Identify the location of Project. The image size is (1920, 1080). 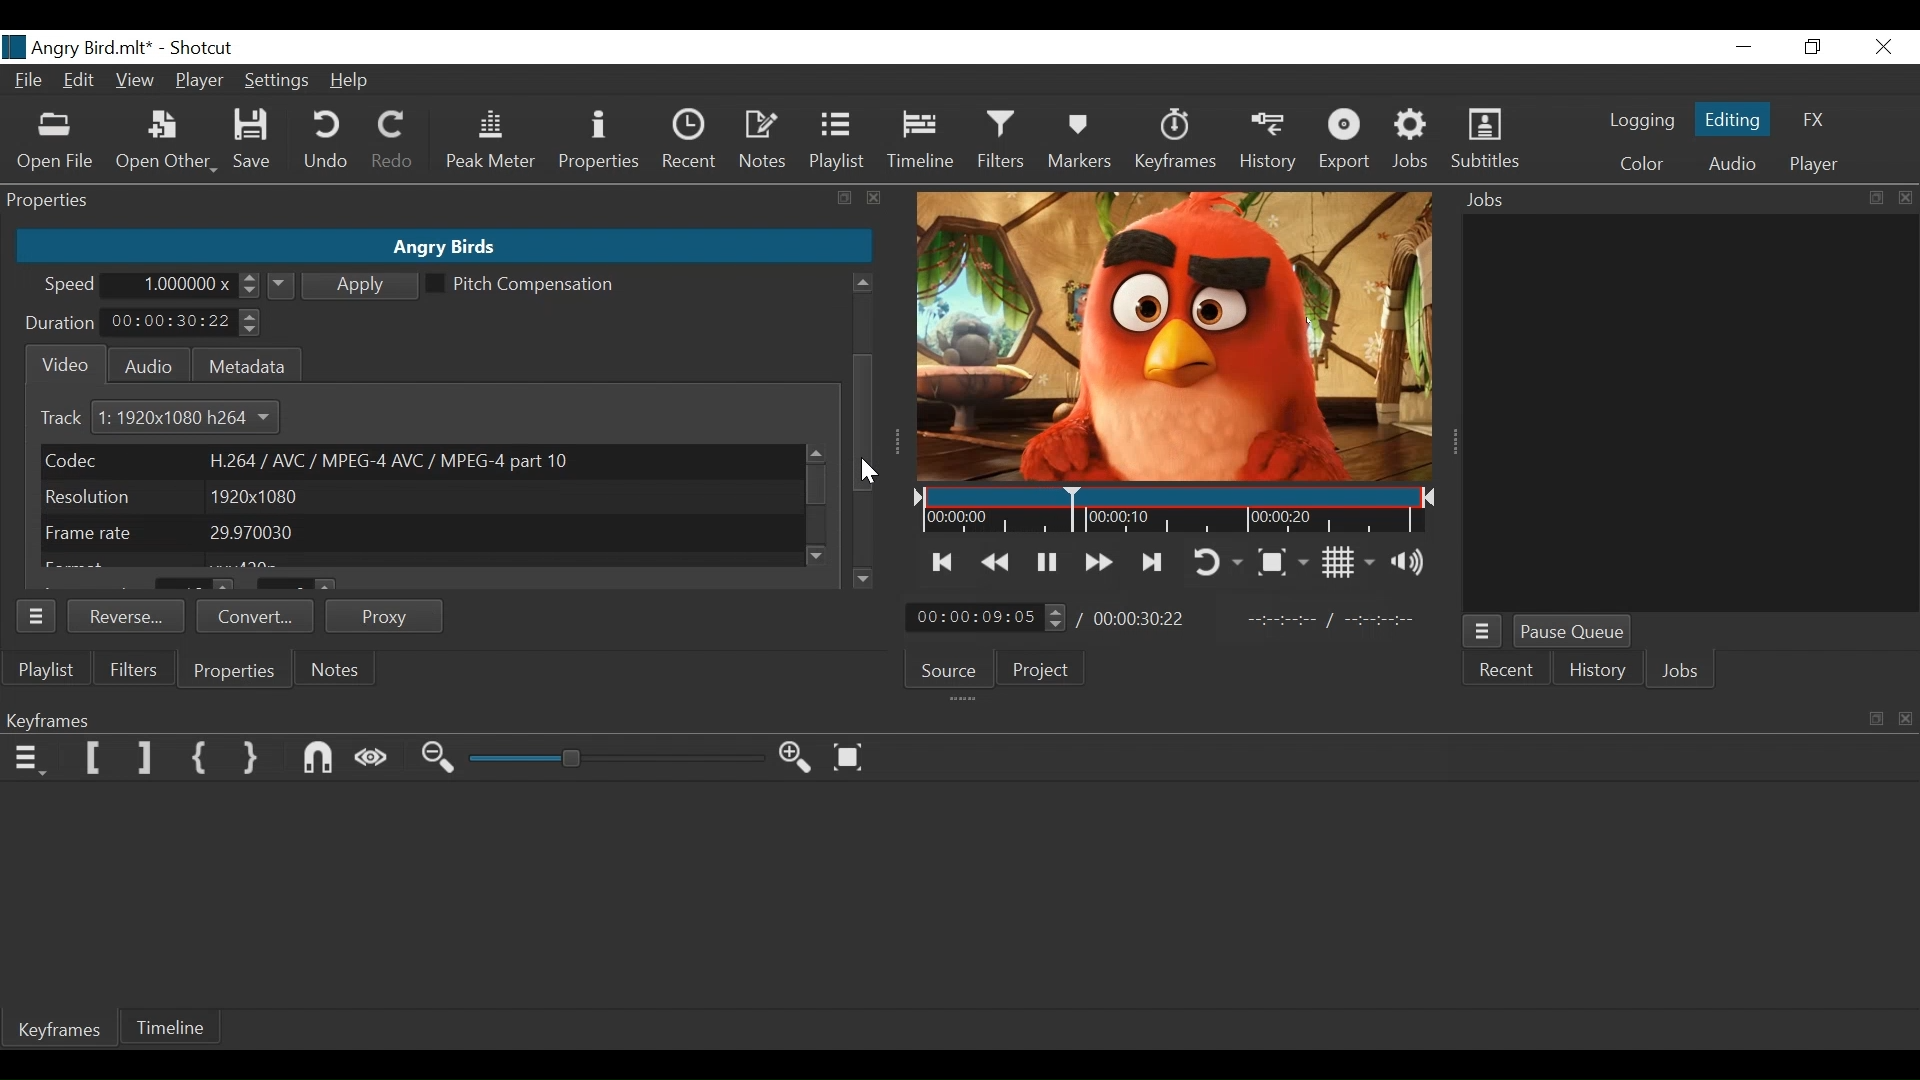
(1045, 672).